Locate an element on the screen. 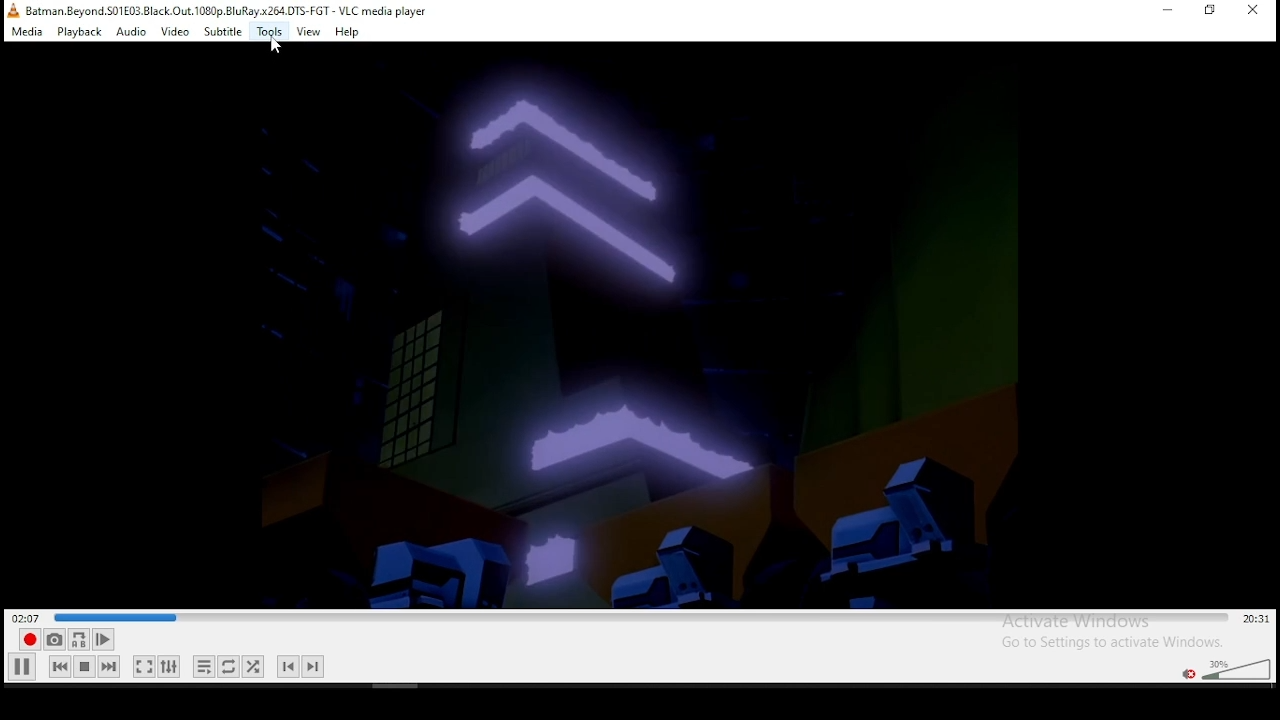  toggle between loop all, loop one, and no loop is located at coordinates (228, 666).